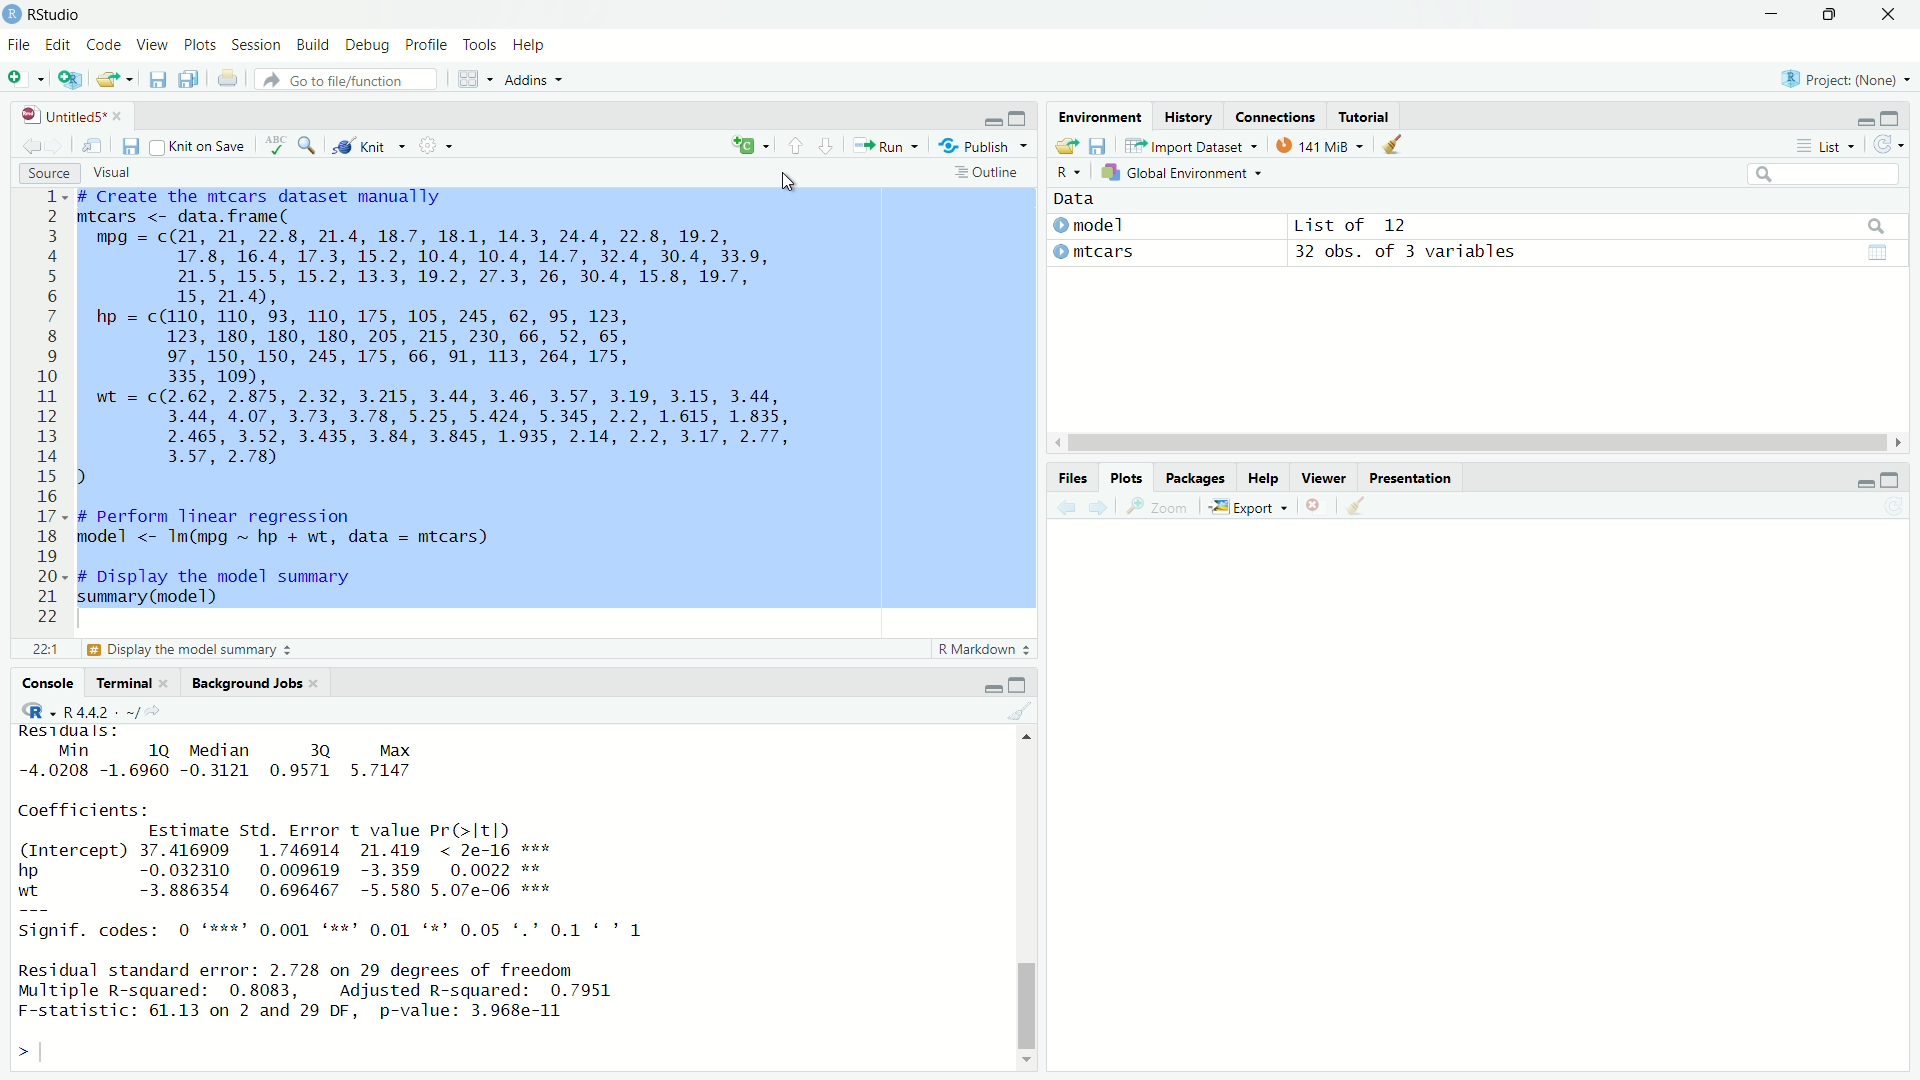  Describe the element at coordinates (1180, 173) in the screenshot. I see `global environment` at that location.